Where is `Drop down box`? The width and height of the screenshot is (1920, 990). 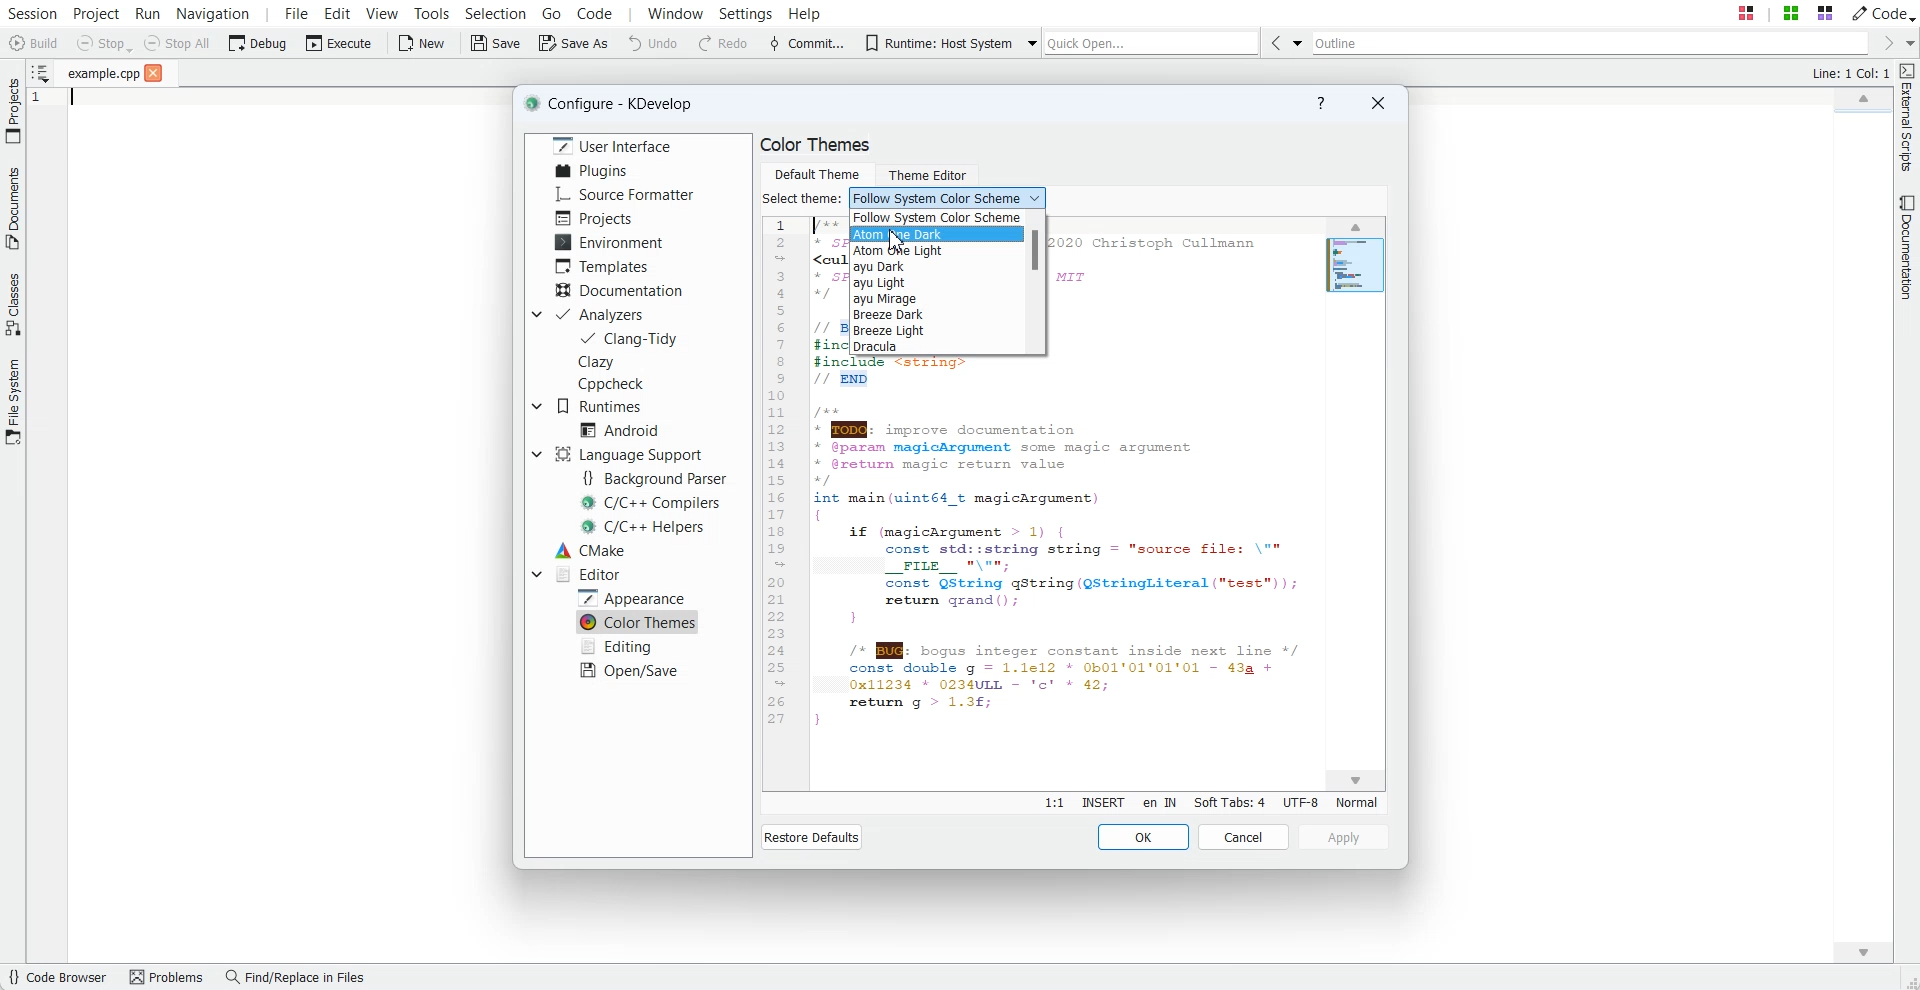
Drop down box is located at coordinates (1908, 43).